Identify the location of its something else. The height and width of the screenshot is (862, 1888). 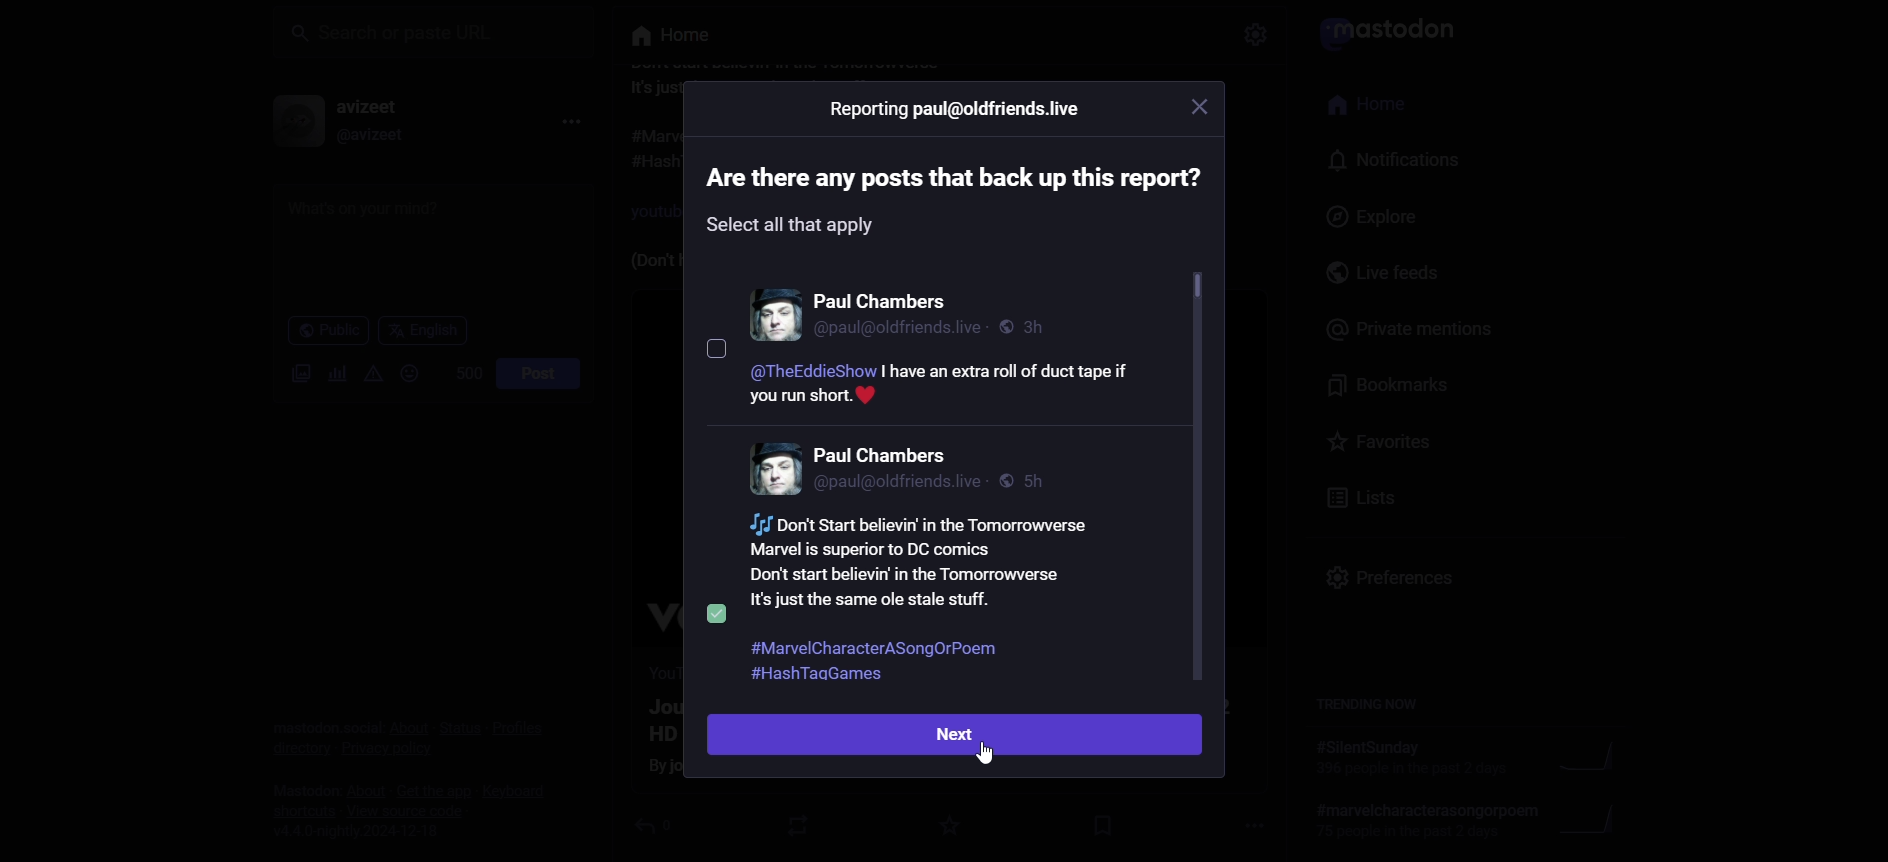
(668, 36).